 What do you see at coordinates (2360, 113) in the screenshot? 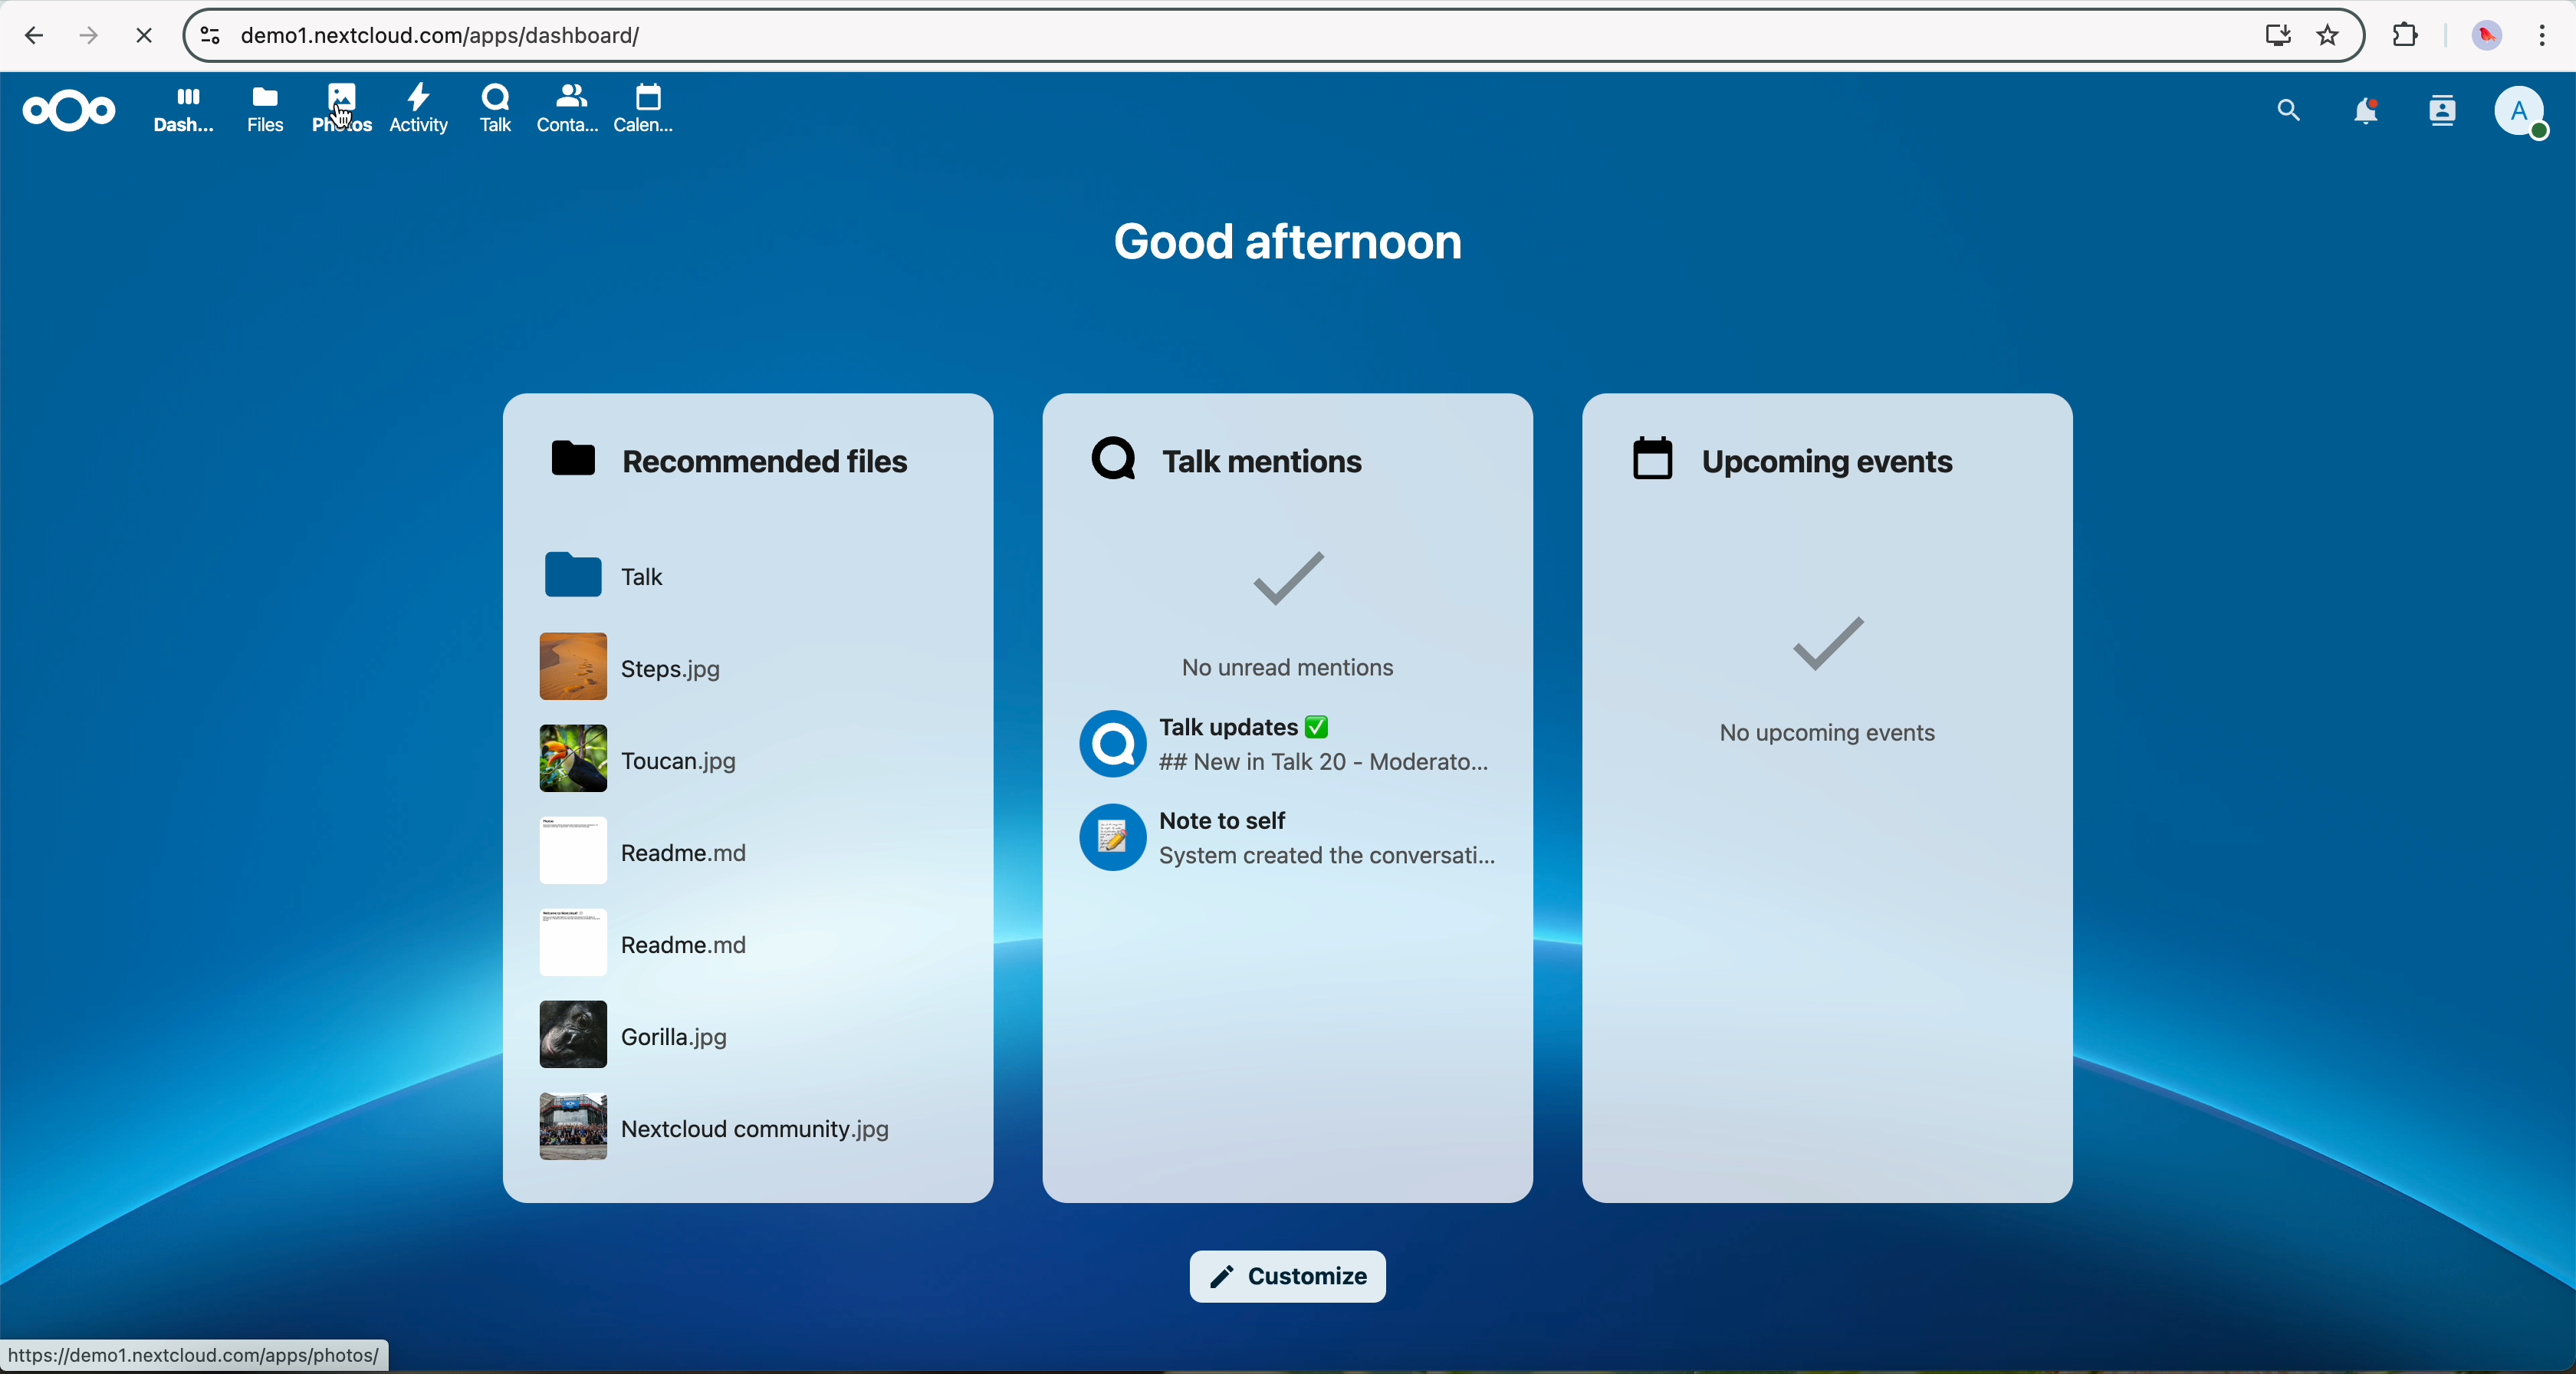
I see `notifications` at bounding box center [2360, 113].